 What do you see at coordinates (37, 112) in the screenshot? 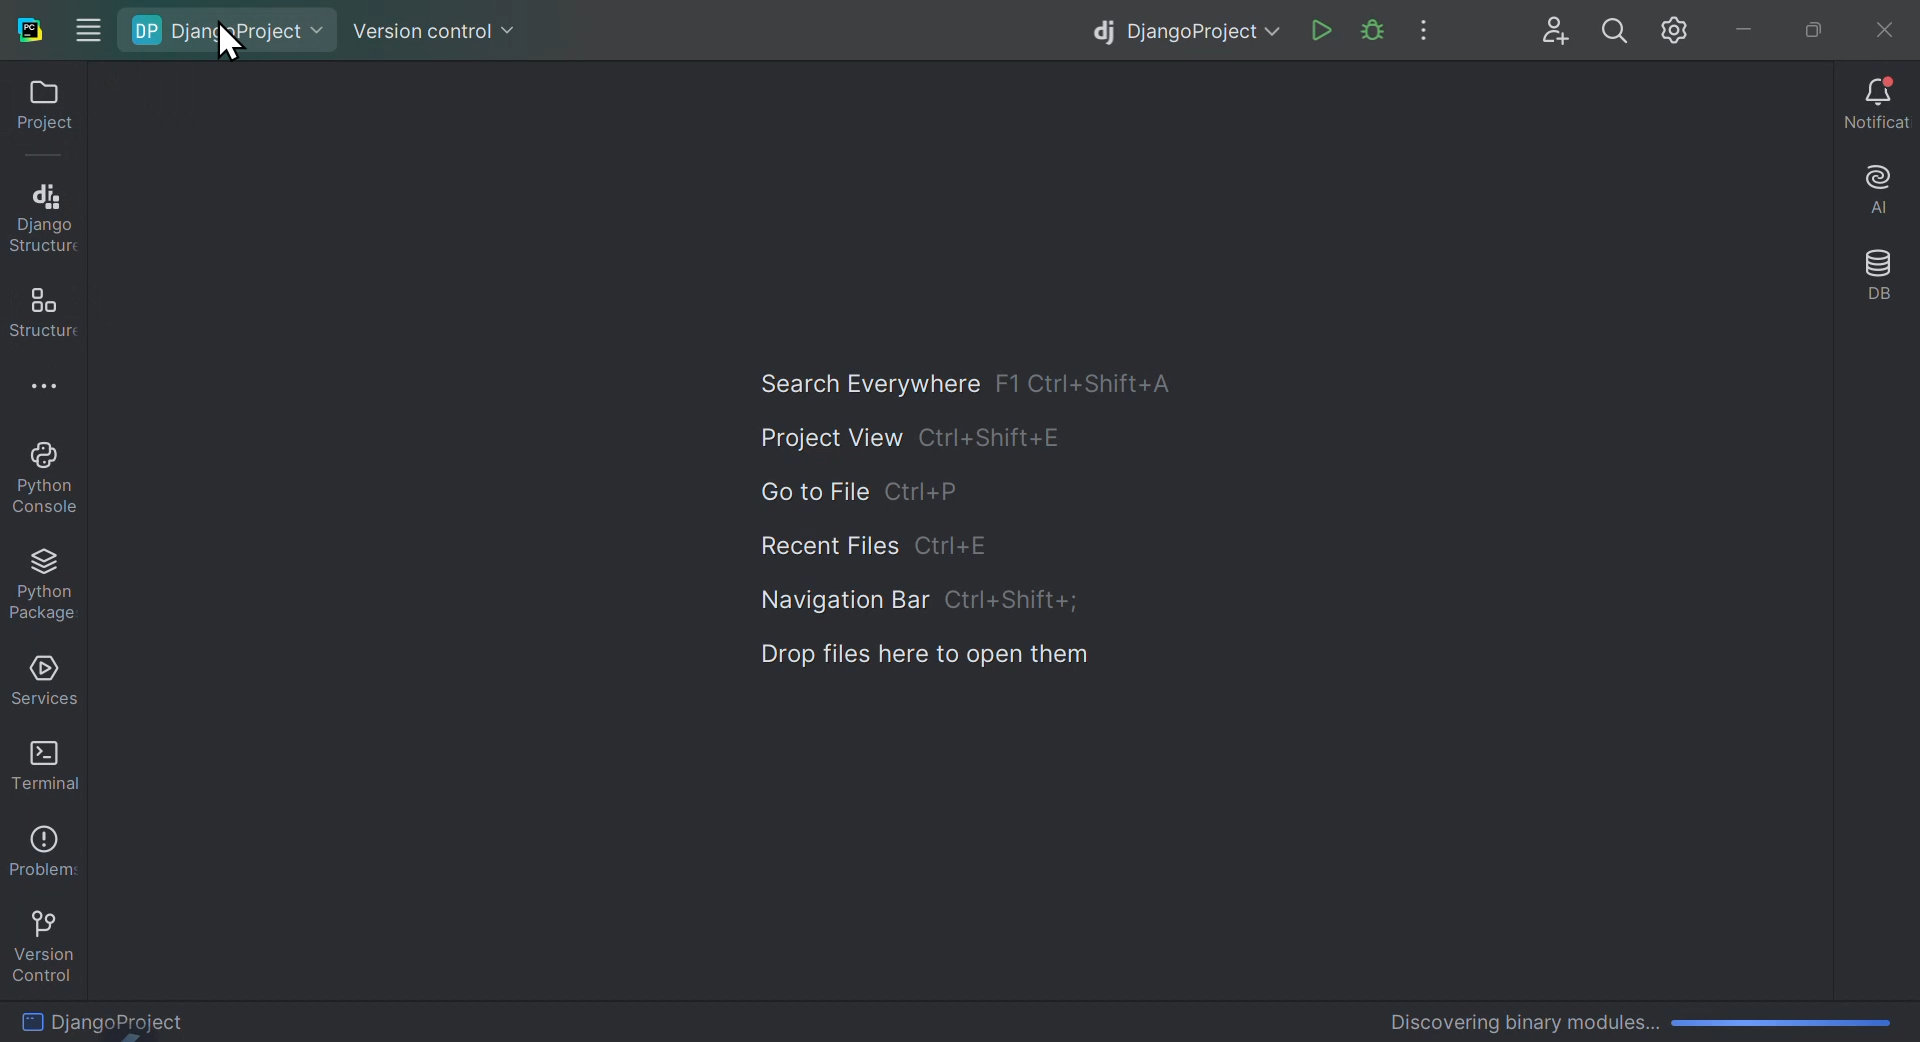
I see `project` at bounding box center [37, 112].